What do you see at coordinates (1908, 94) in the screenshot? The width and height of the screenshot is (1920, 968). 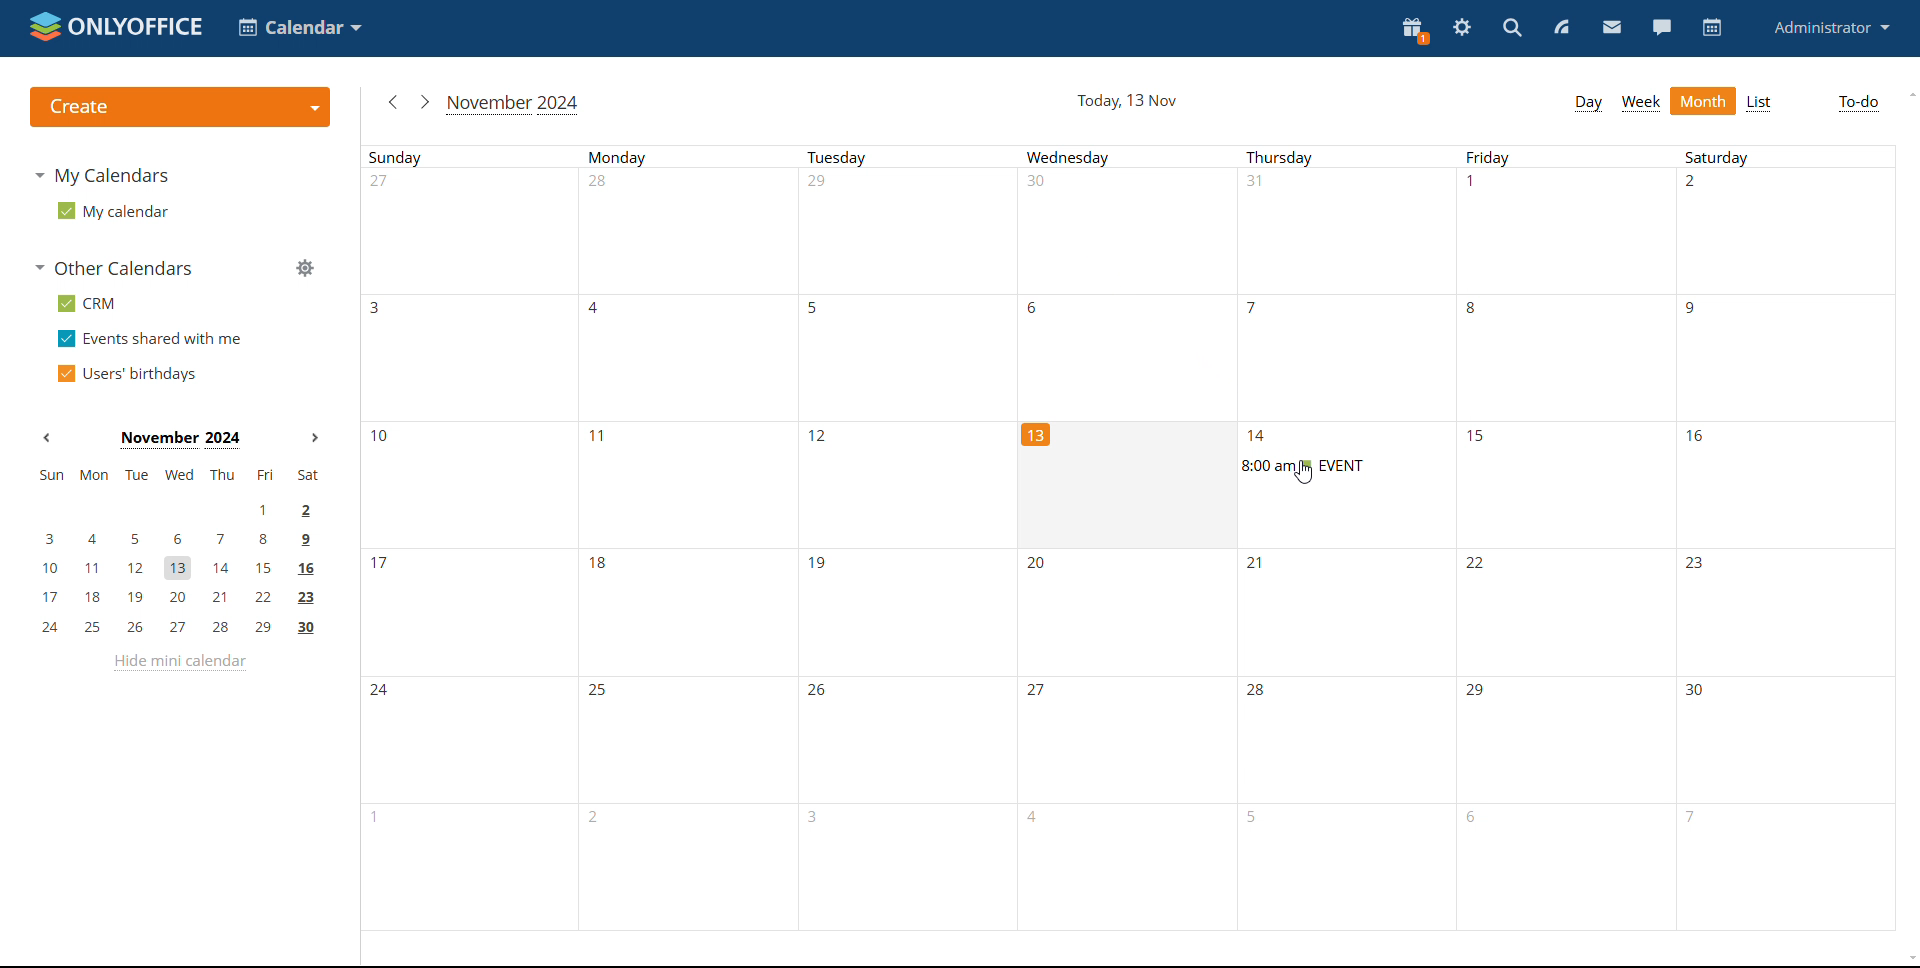 I see `scroll up` at bounding box center [1908, 94].